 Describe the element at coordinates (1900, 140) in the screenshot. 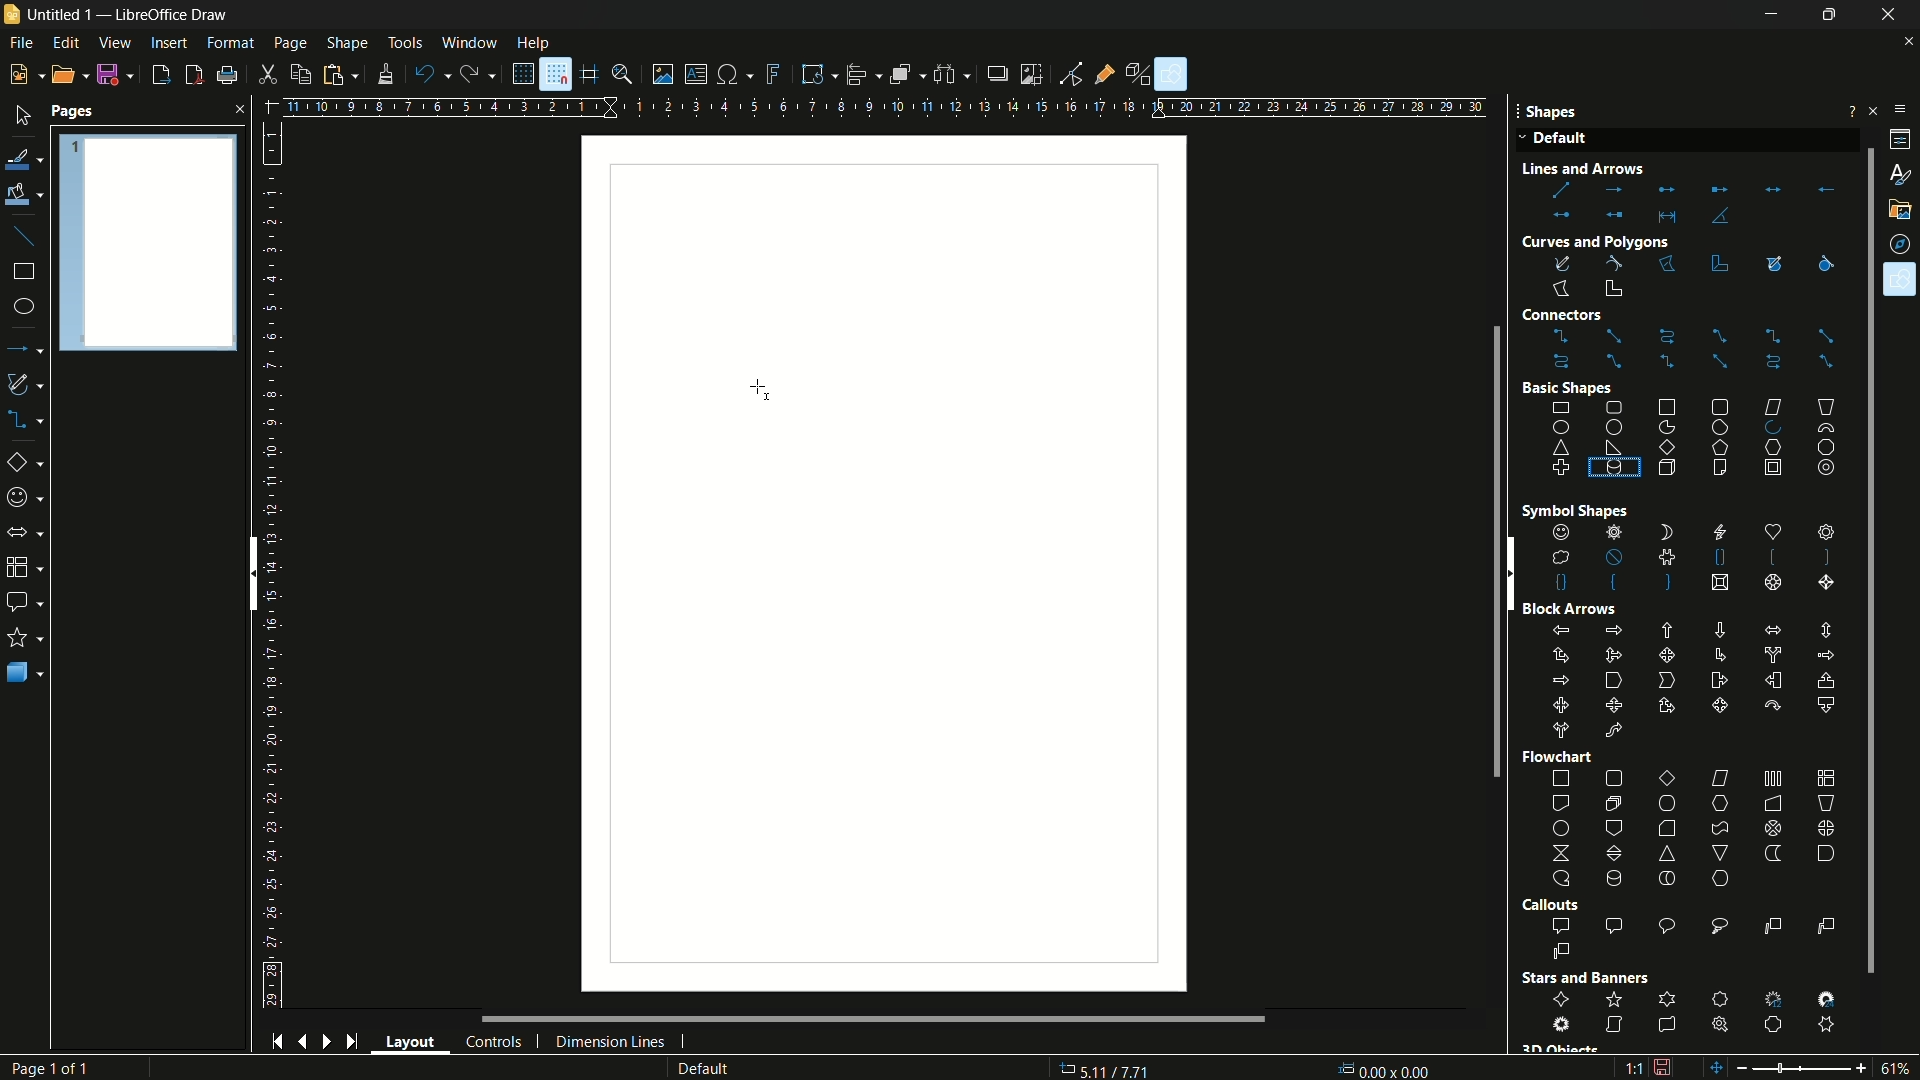

I see `properties` at that location.